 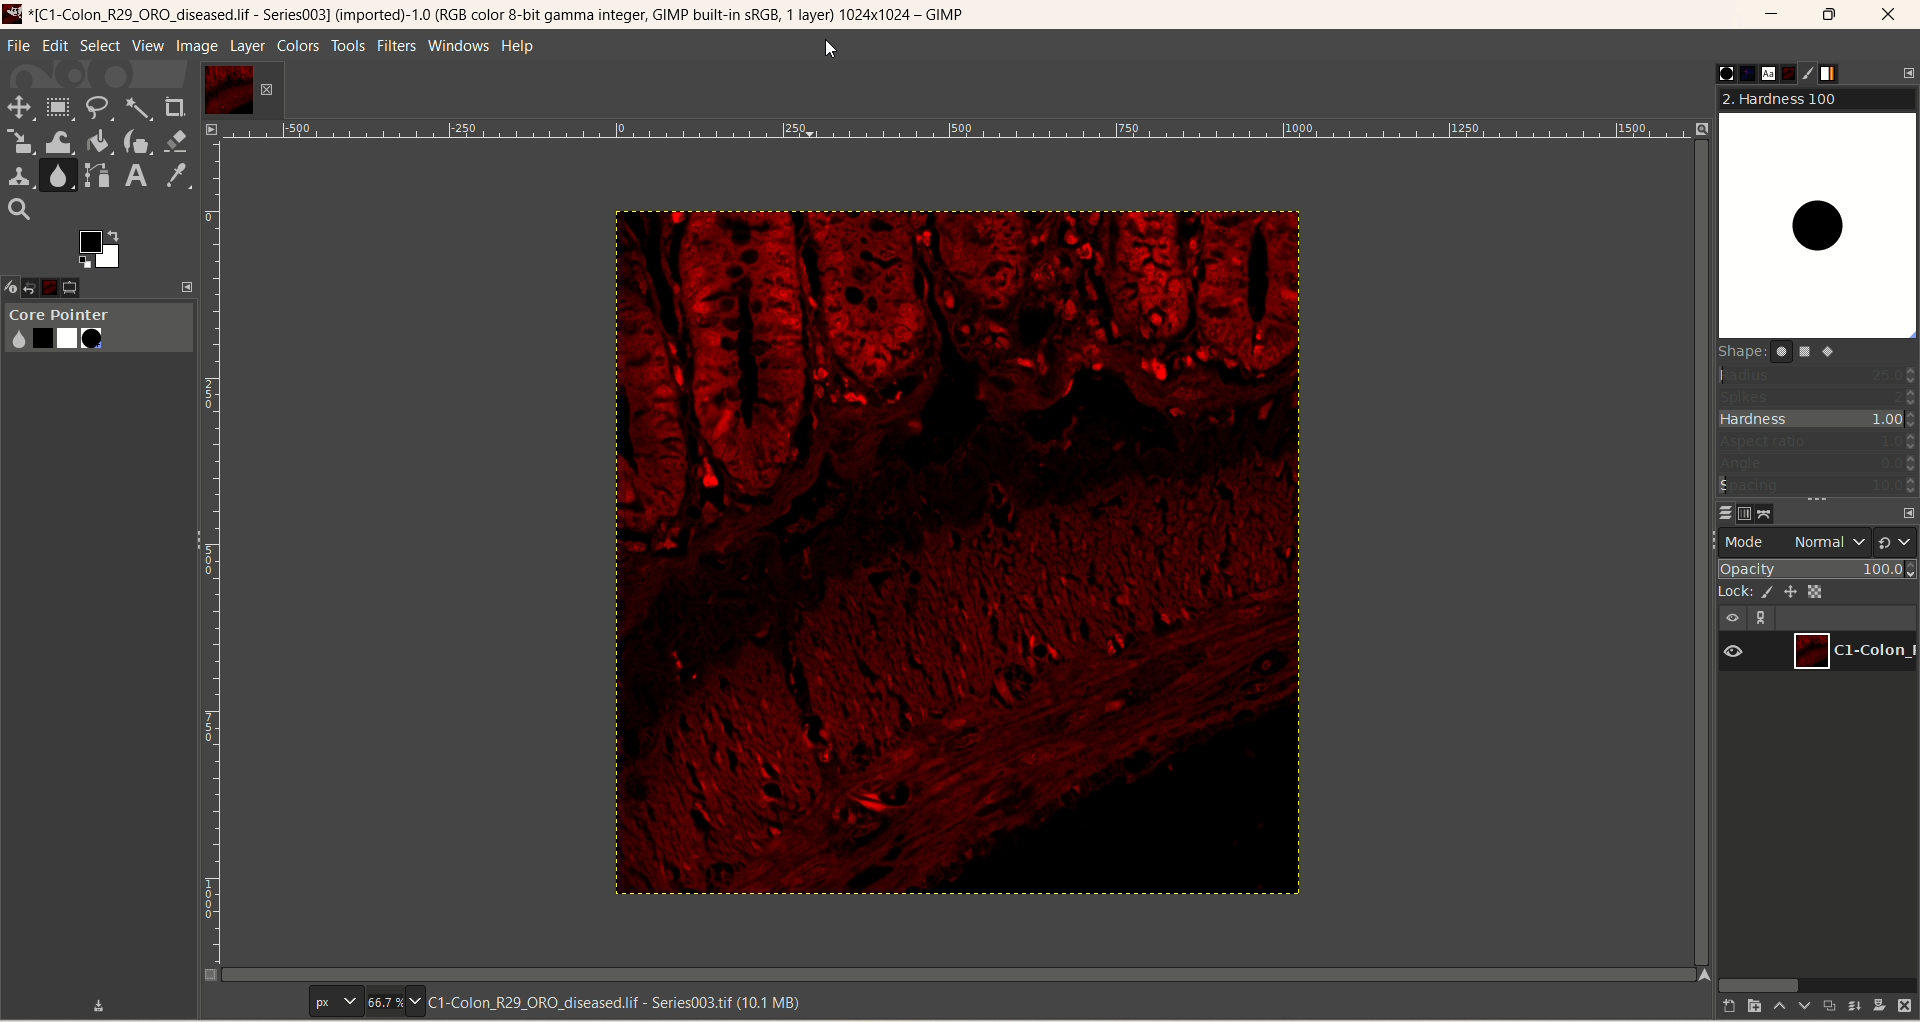 I want to click on move tool, so click(x=17, y=105).